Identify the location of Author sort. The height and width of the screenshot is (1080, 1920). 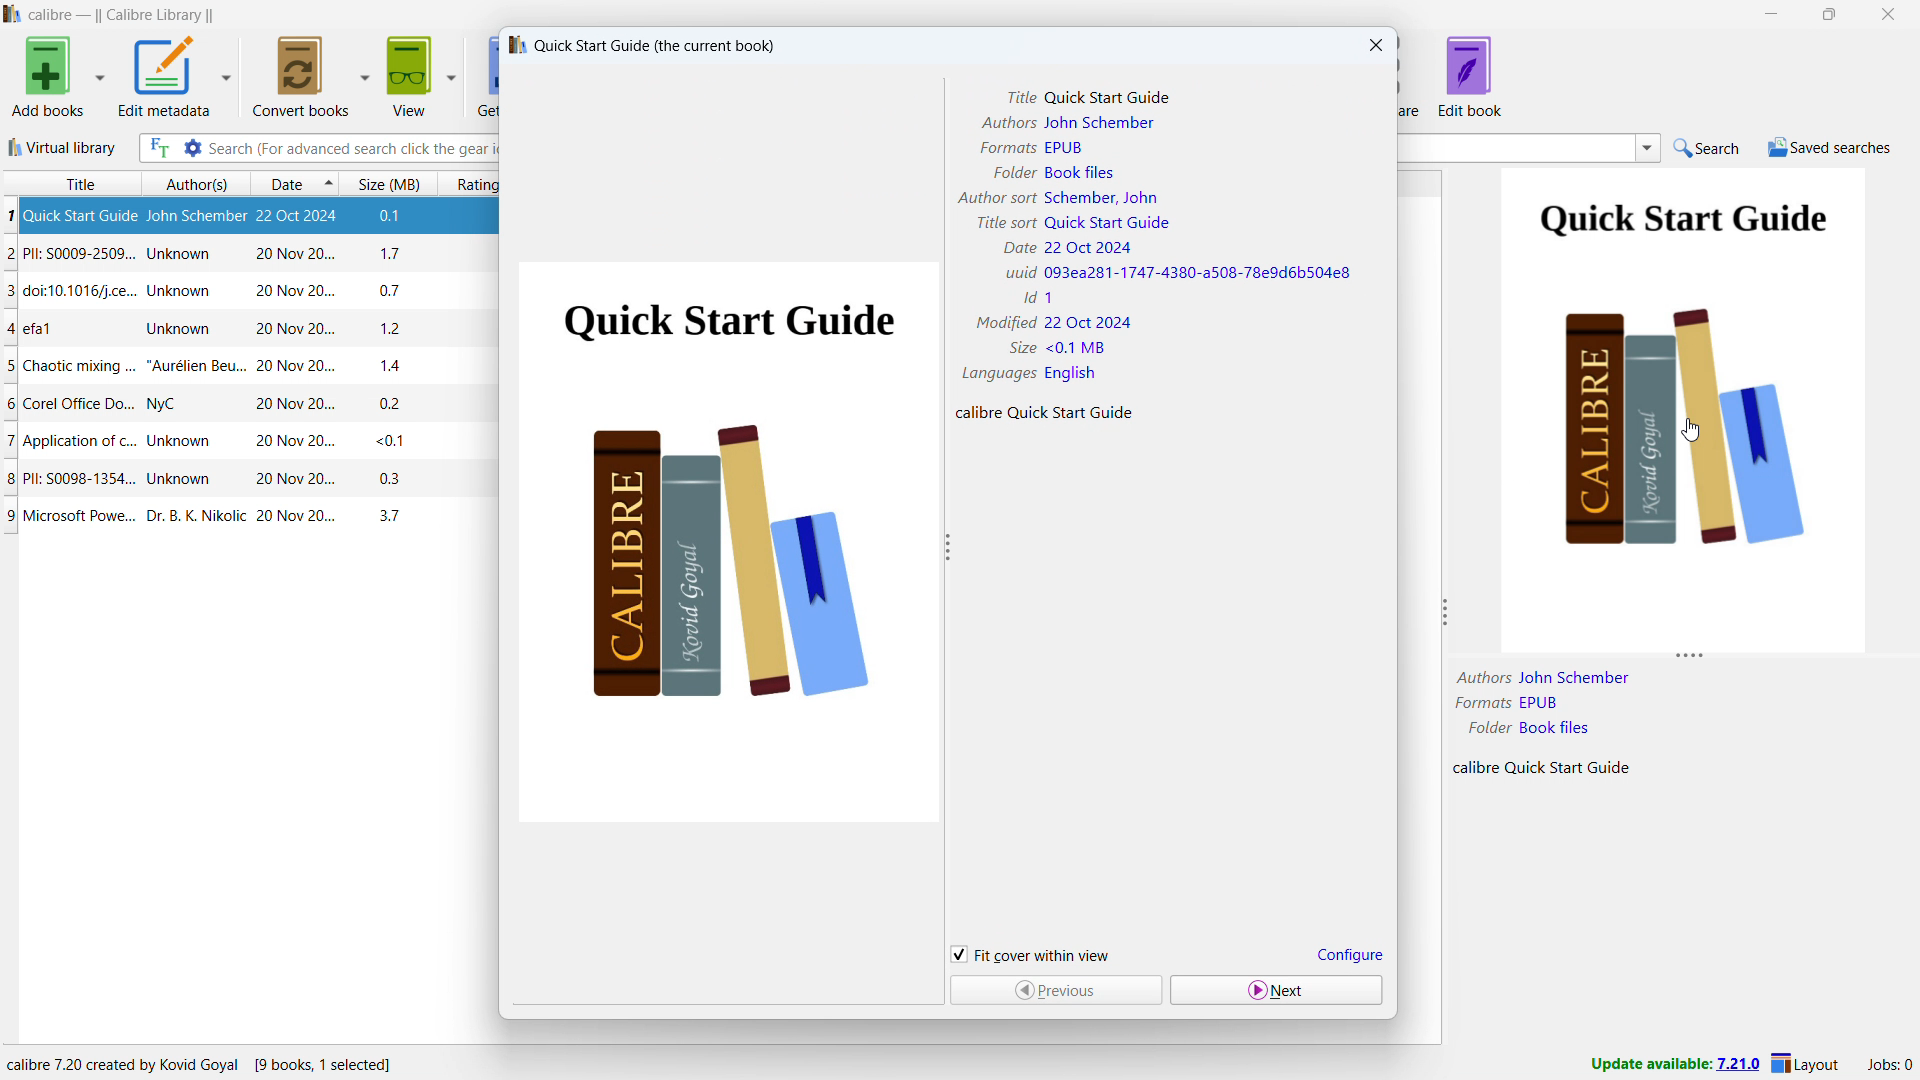
(995, 198).